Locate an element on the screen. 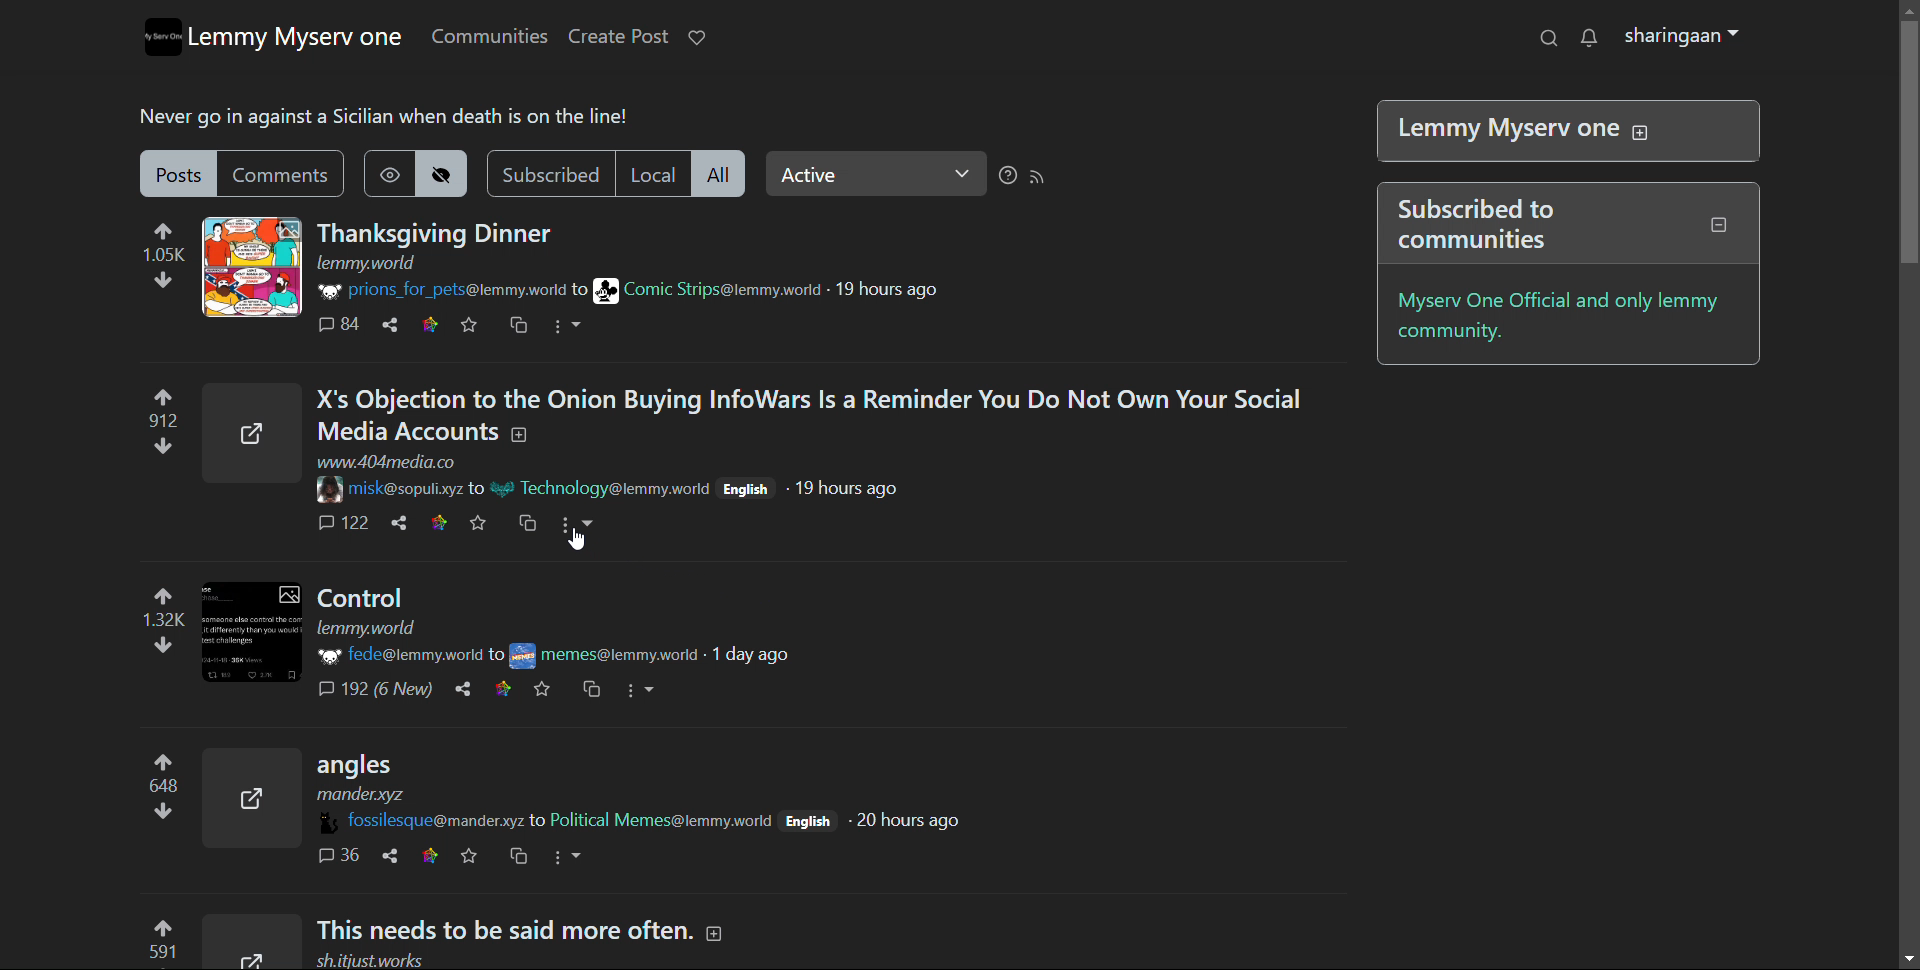  Upvote and downvote is located at coordinates (148, 425).